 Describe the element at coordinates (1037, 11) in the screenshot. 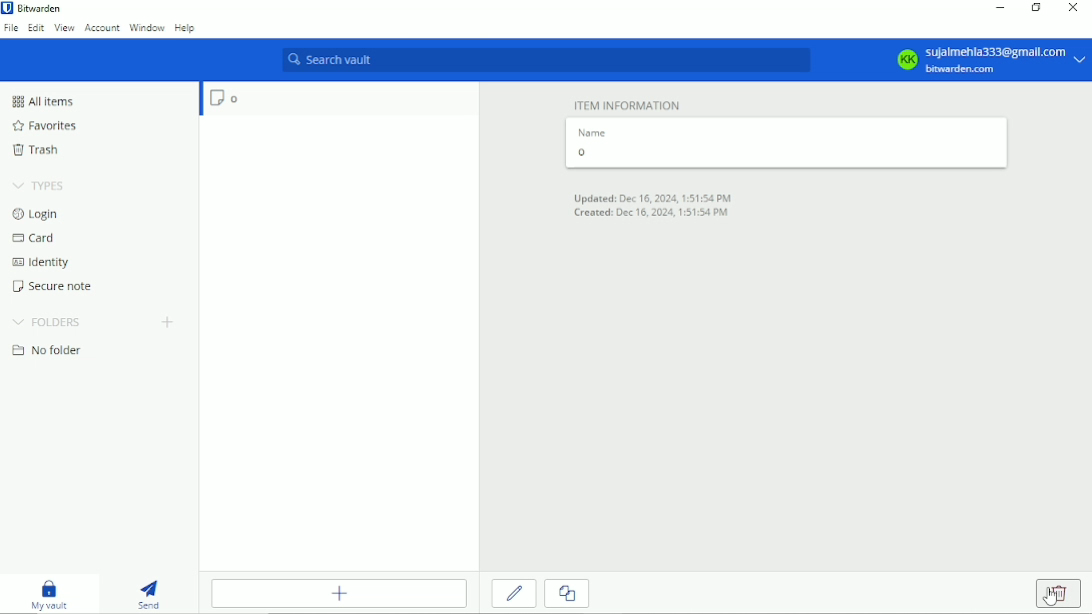

I see `Restore down` at that location.